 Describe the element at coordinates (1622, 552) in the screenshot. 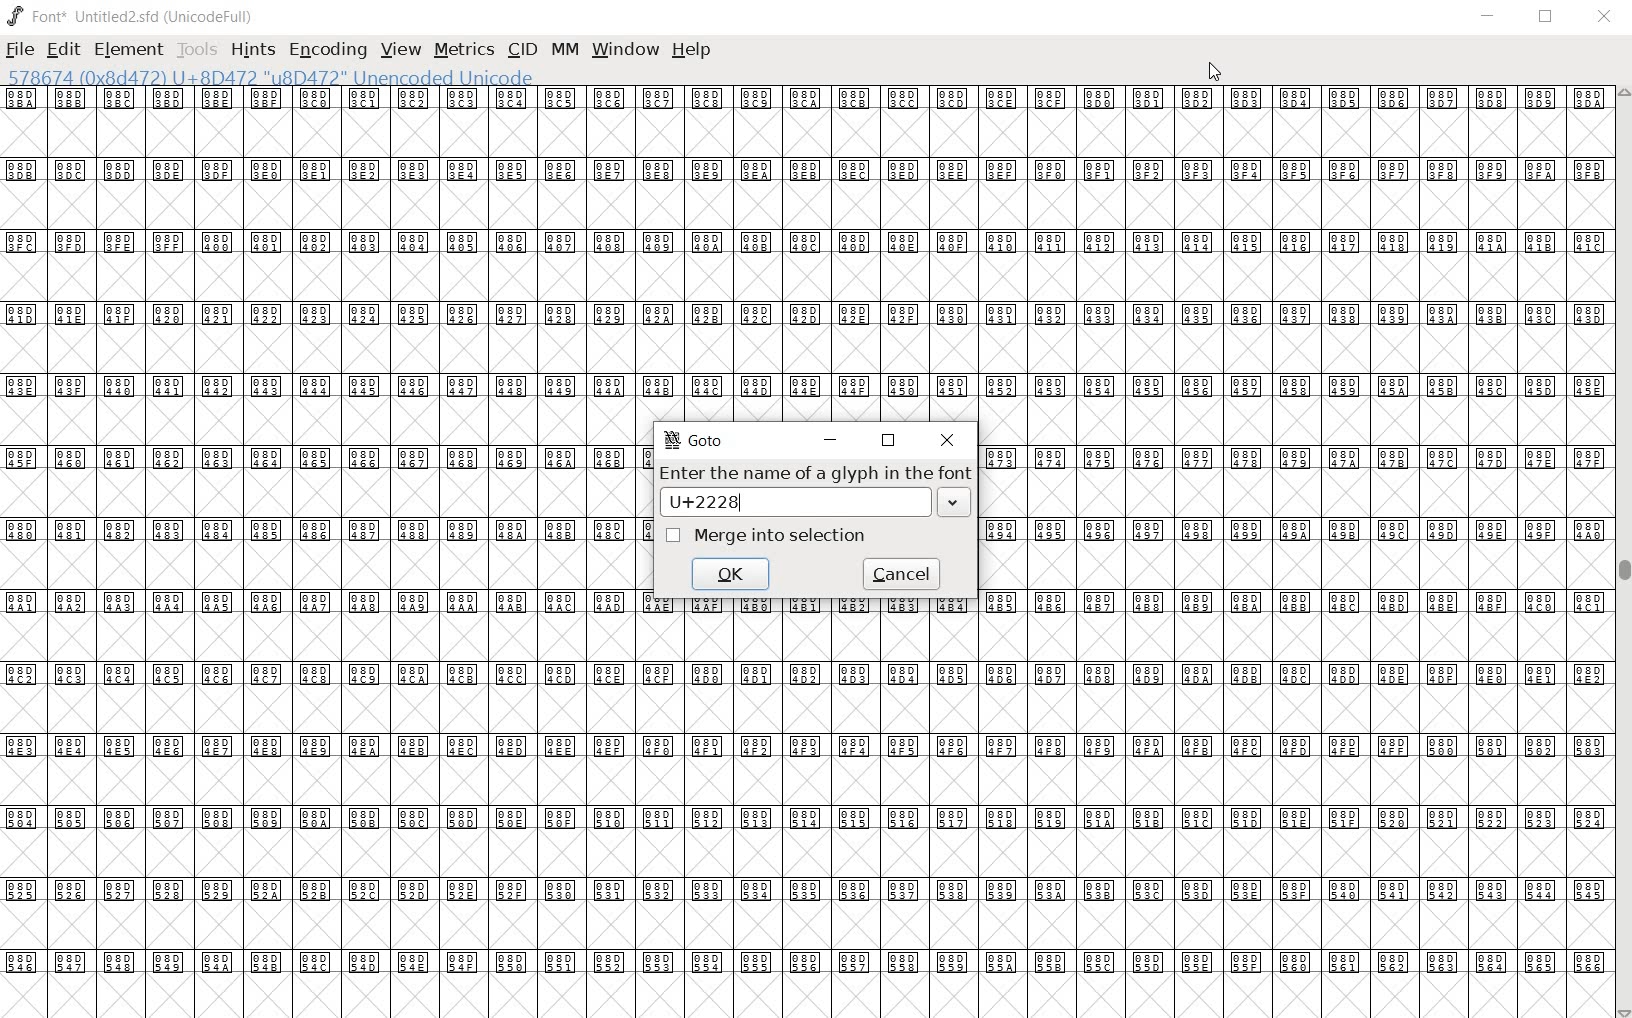

I see `scrollbar` at that location.